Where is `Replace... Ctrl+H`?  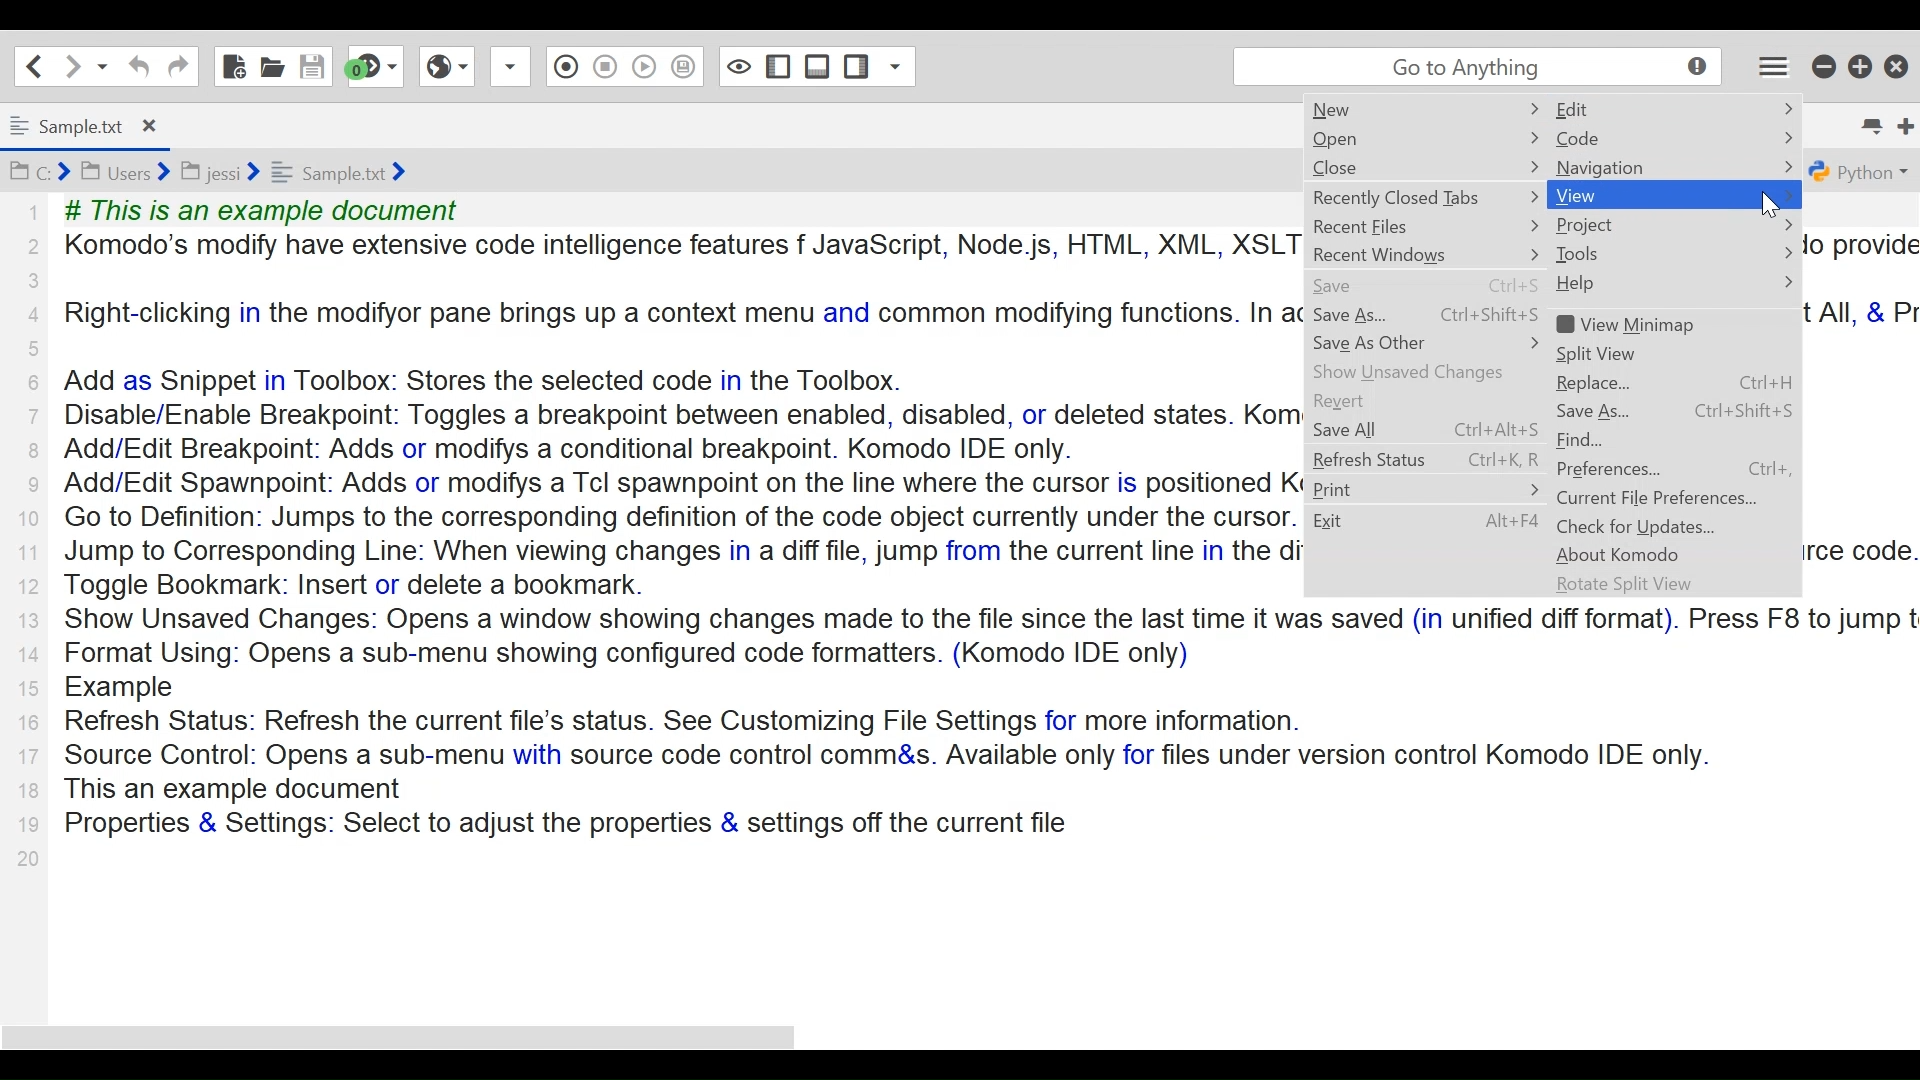
Replace... Ctrl+H is located at coordinates (1674, 383).